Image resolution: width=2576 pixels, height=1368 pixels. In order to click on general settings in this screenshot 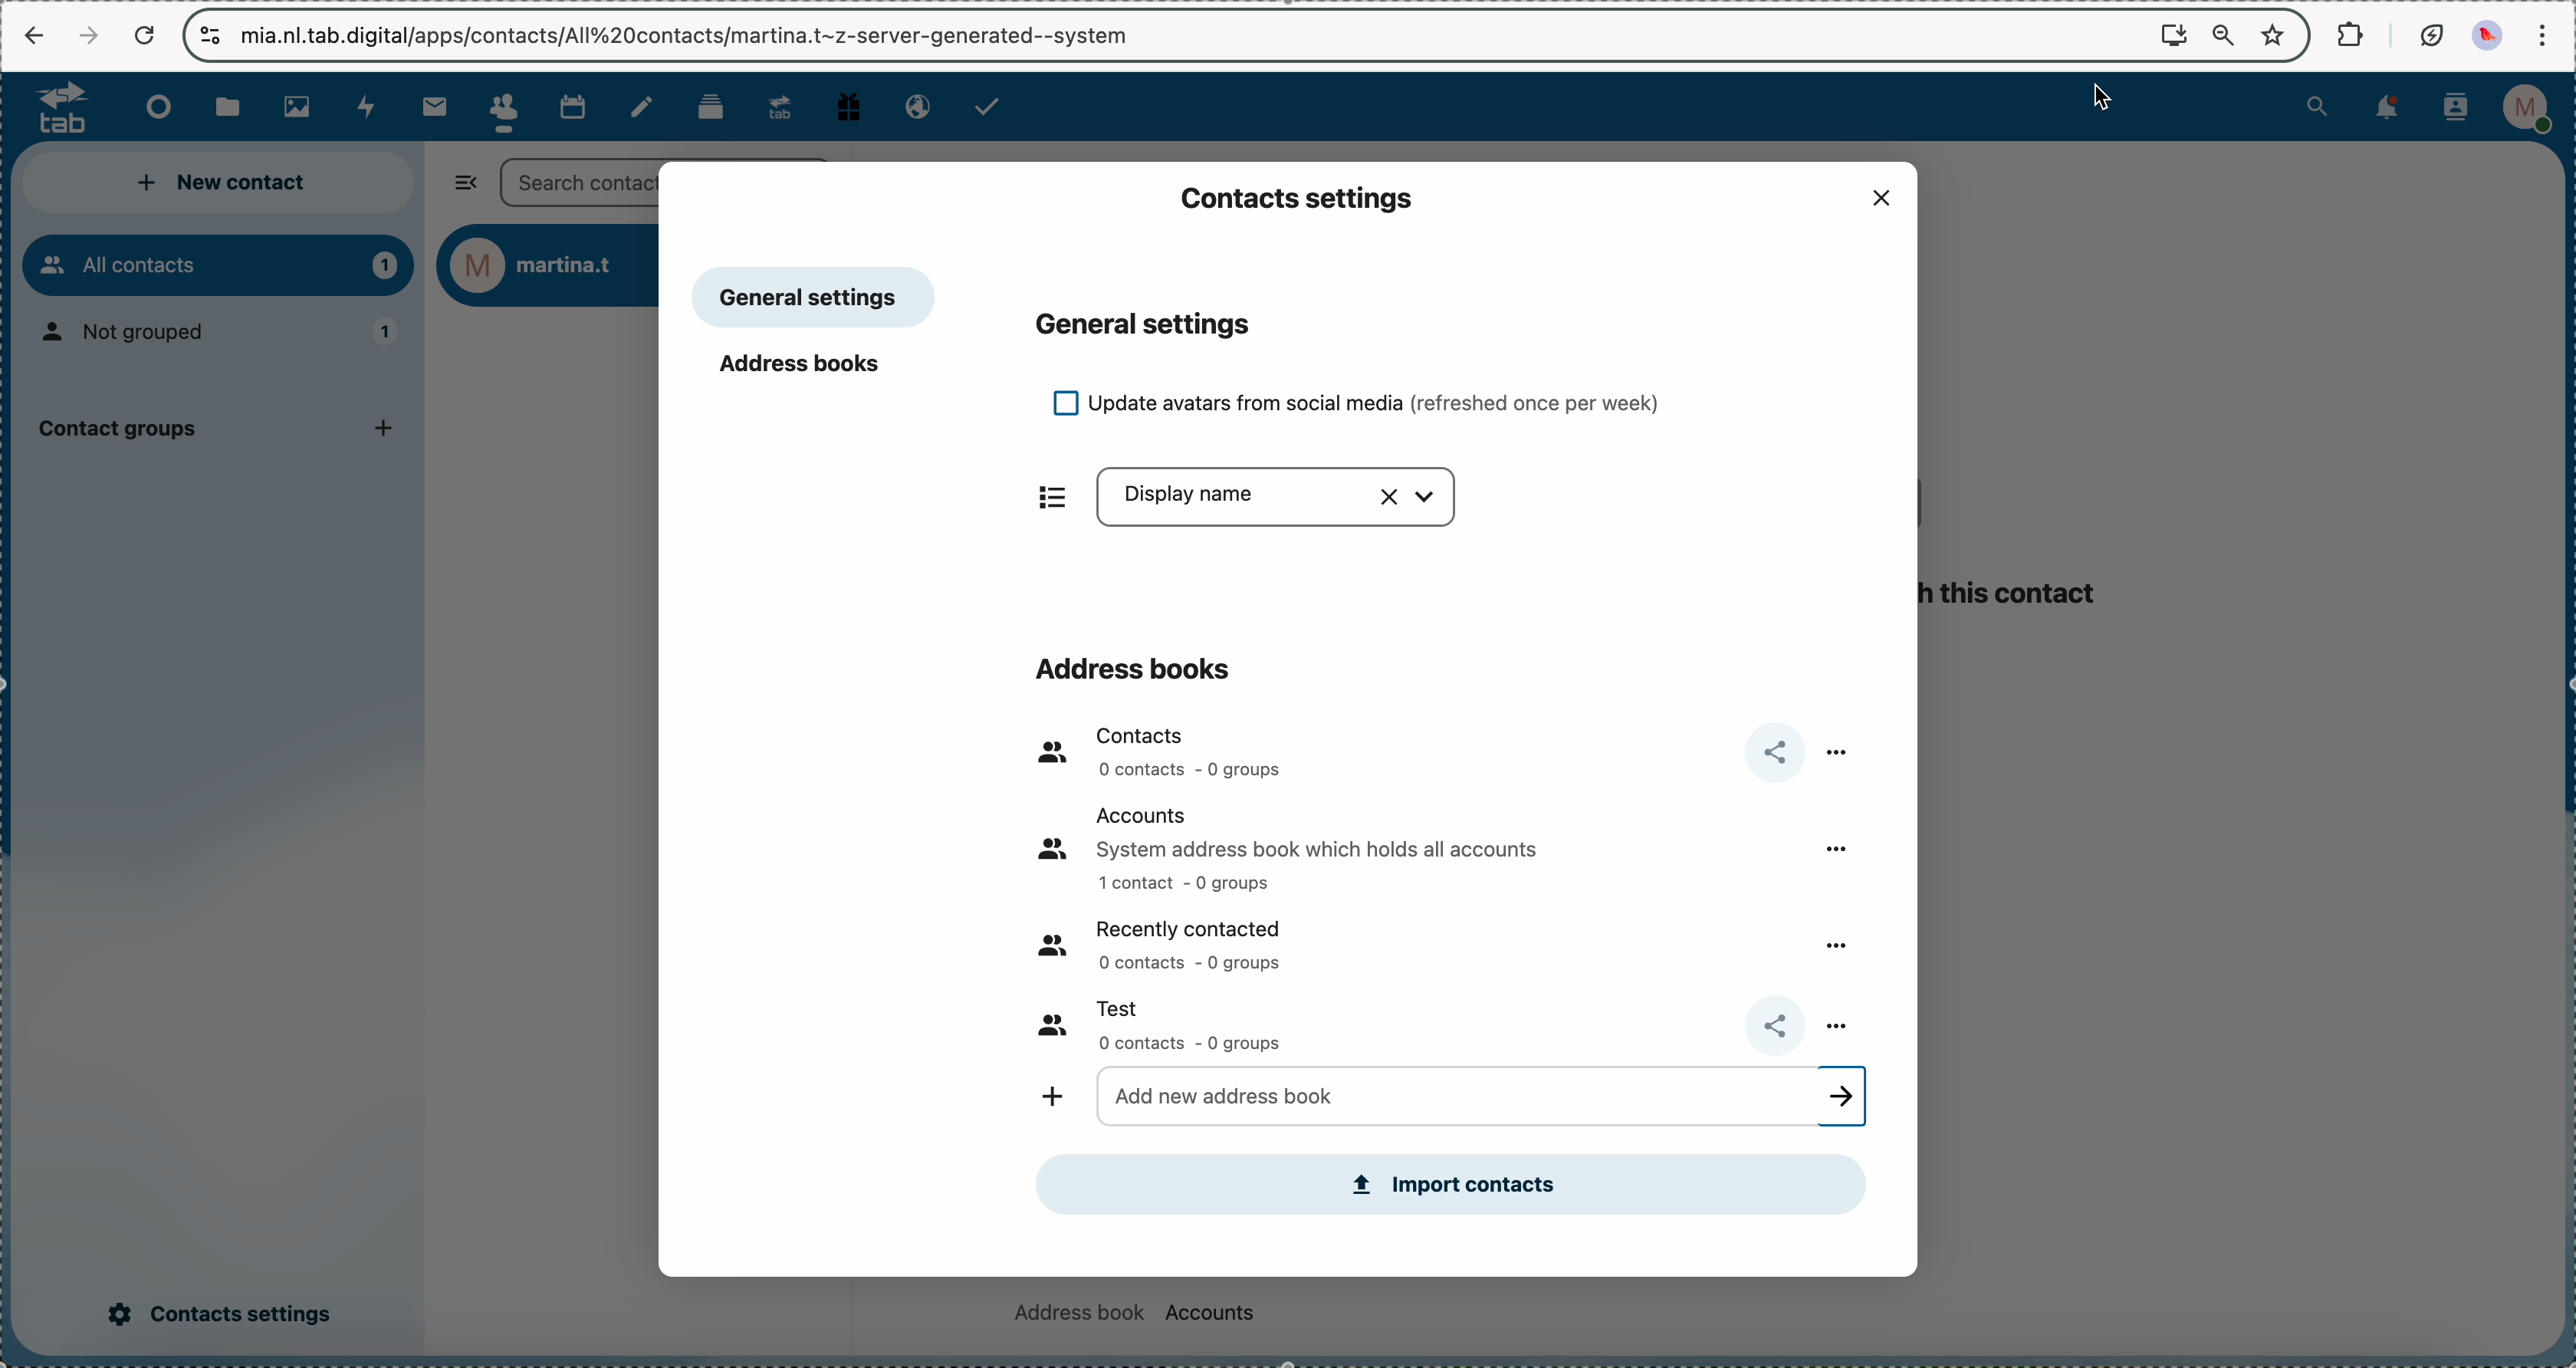, I will do `click(1153, 327)`.